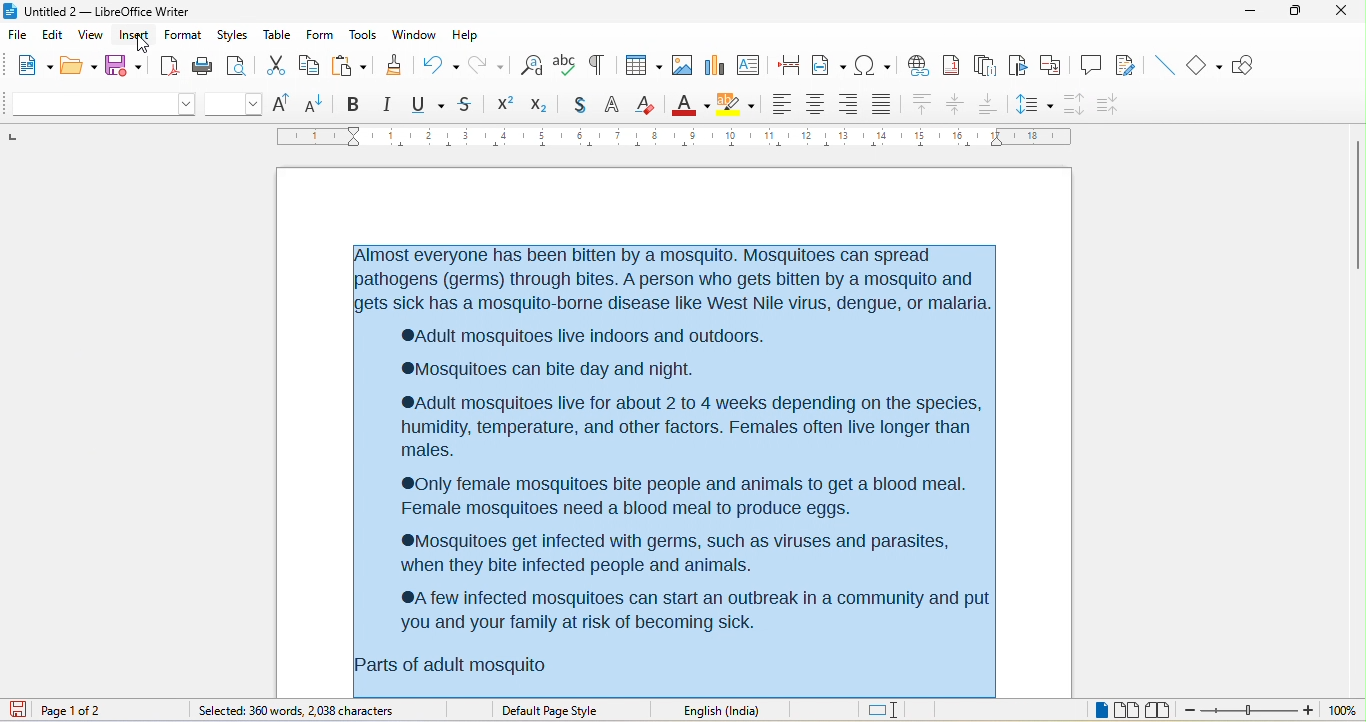  I want to click on text box, so click(749, 63).